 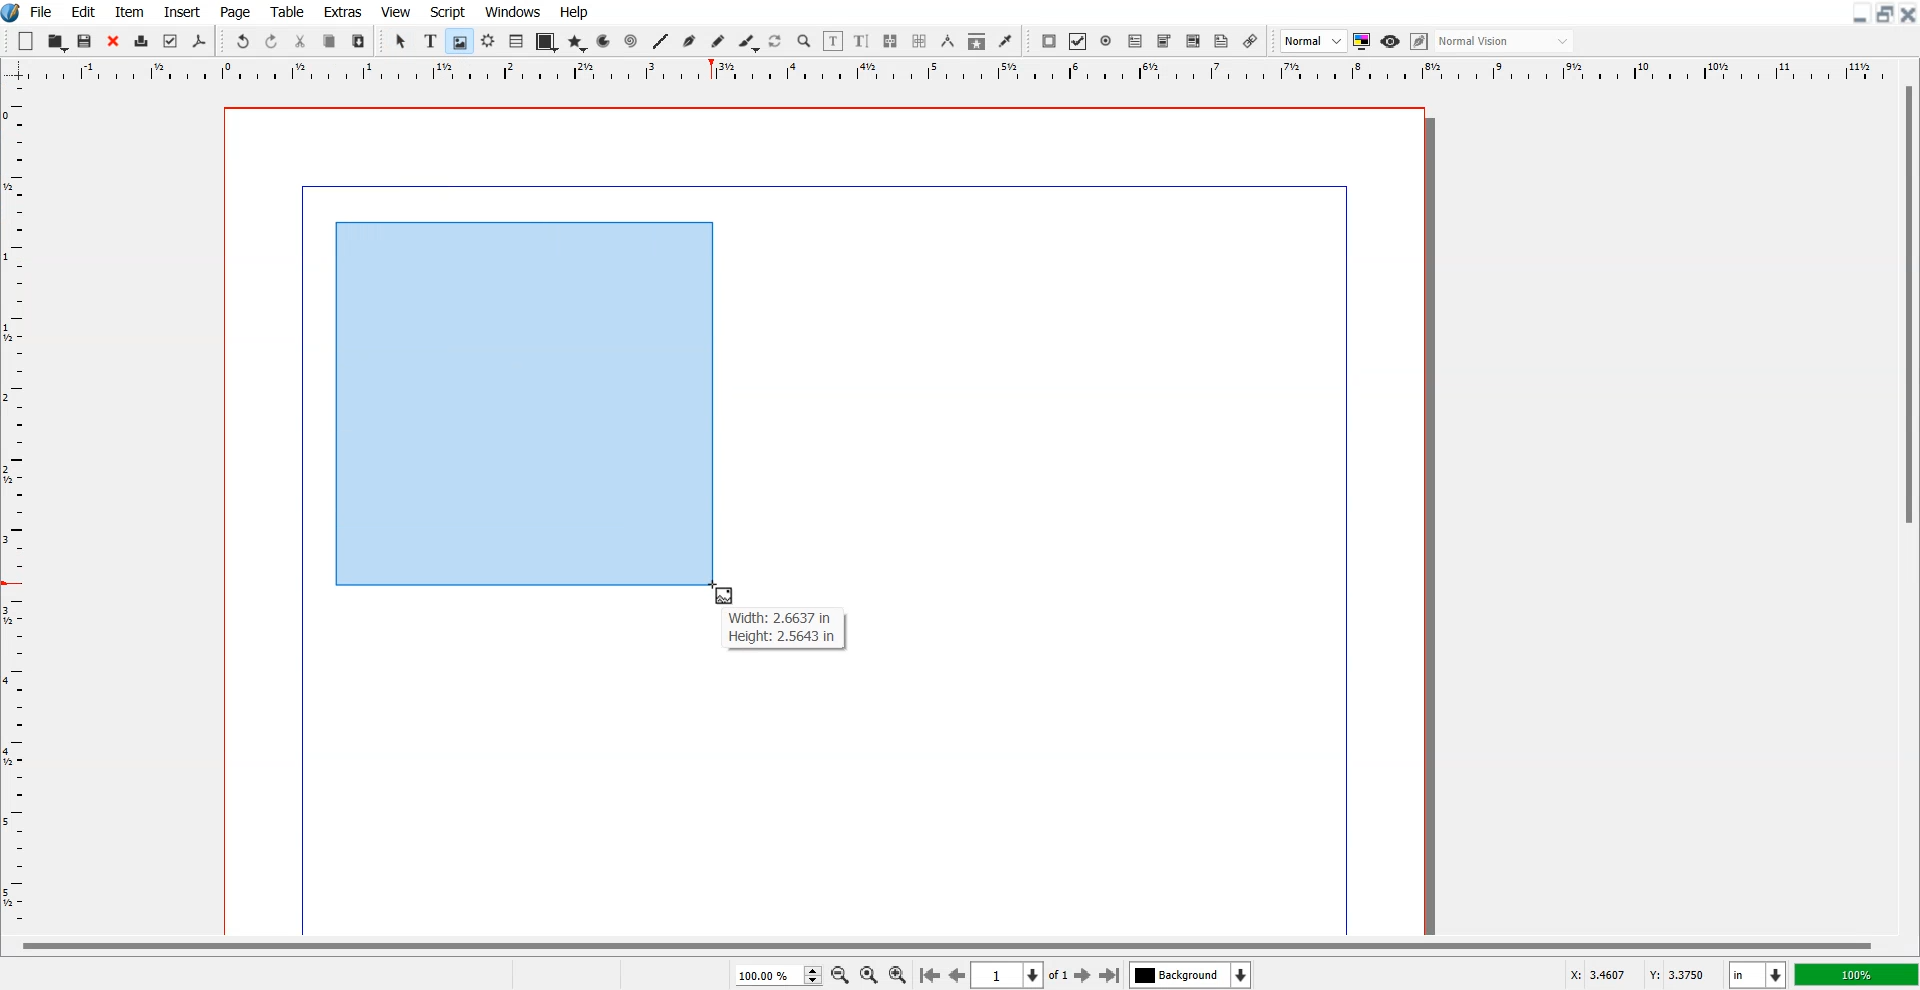 I want to click on Go to Next Page, so click(x=1085, y=976).